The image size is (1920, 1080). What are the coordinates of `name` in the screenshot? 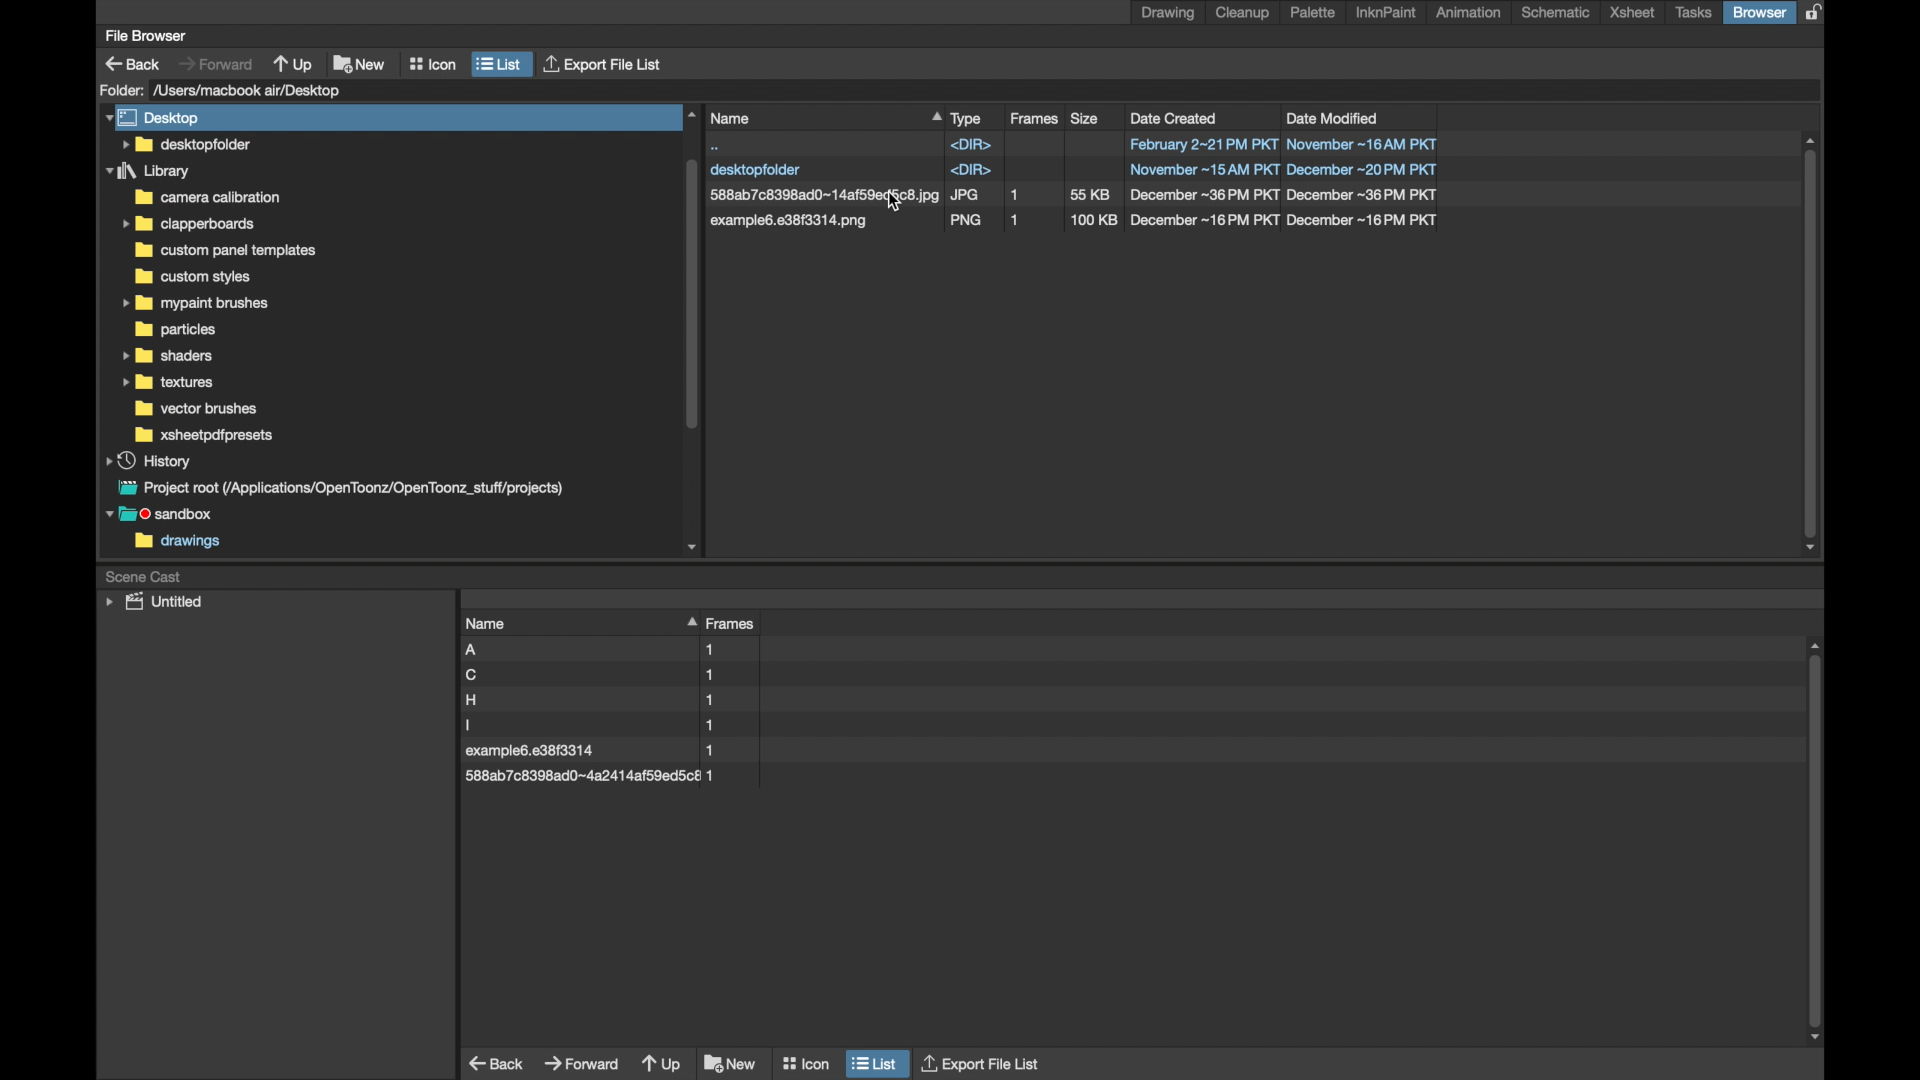 It's located at (824, 118).